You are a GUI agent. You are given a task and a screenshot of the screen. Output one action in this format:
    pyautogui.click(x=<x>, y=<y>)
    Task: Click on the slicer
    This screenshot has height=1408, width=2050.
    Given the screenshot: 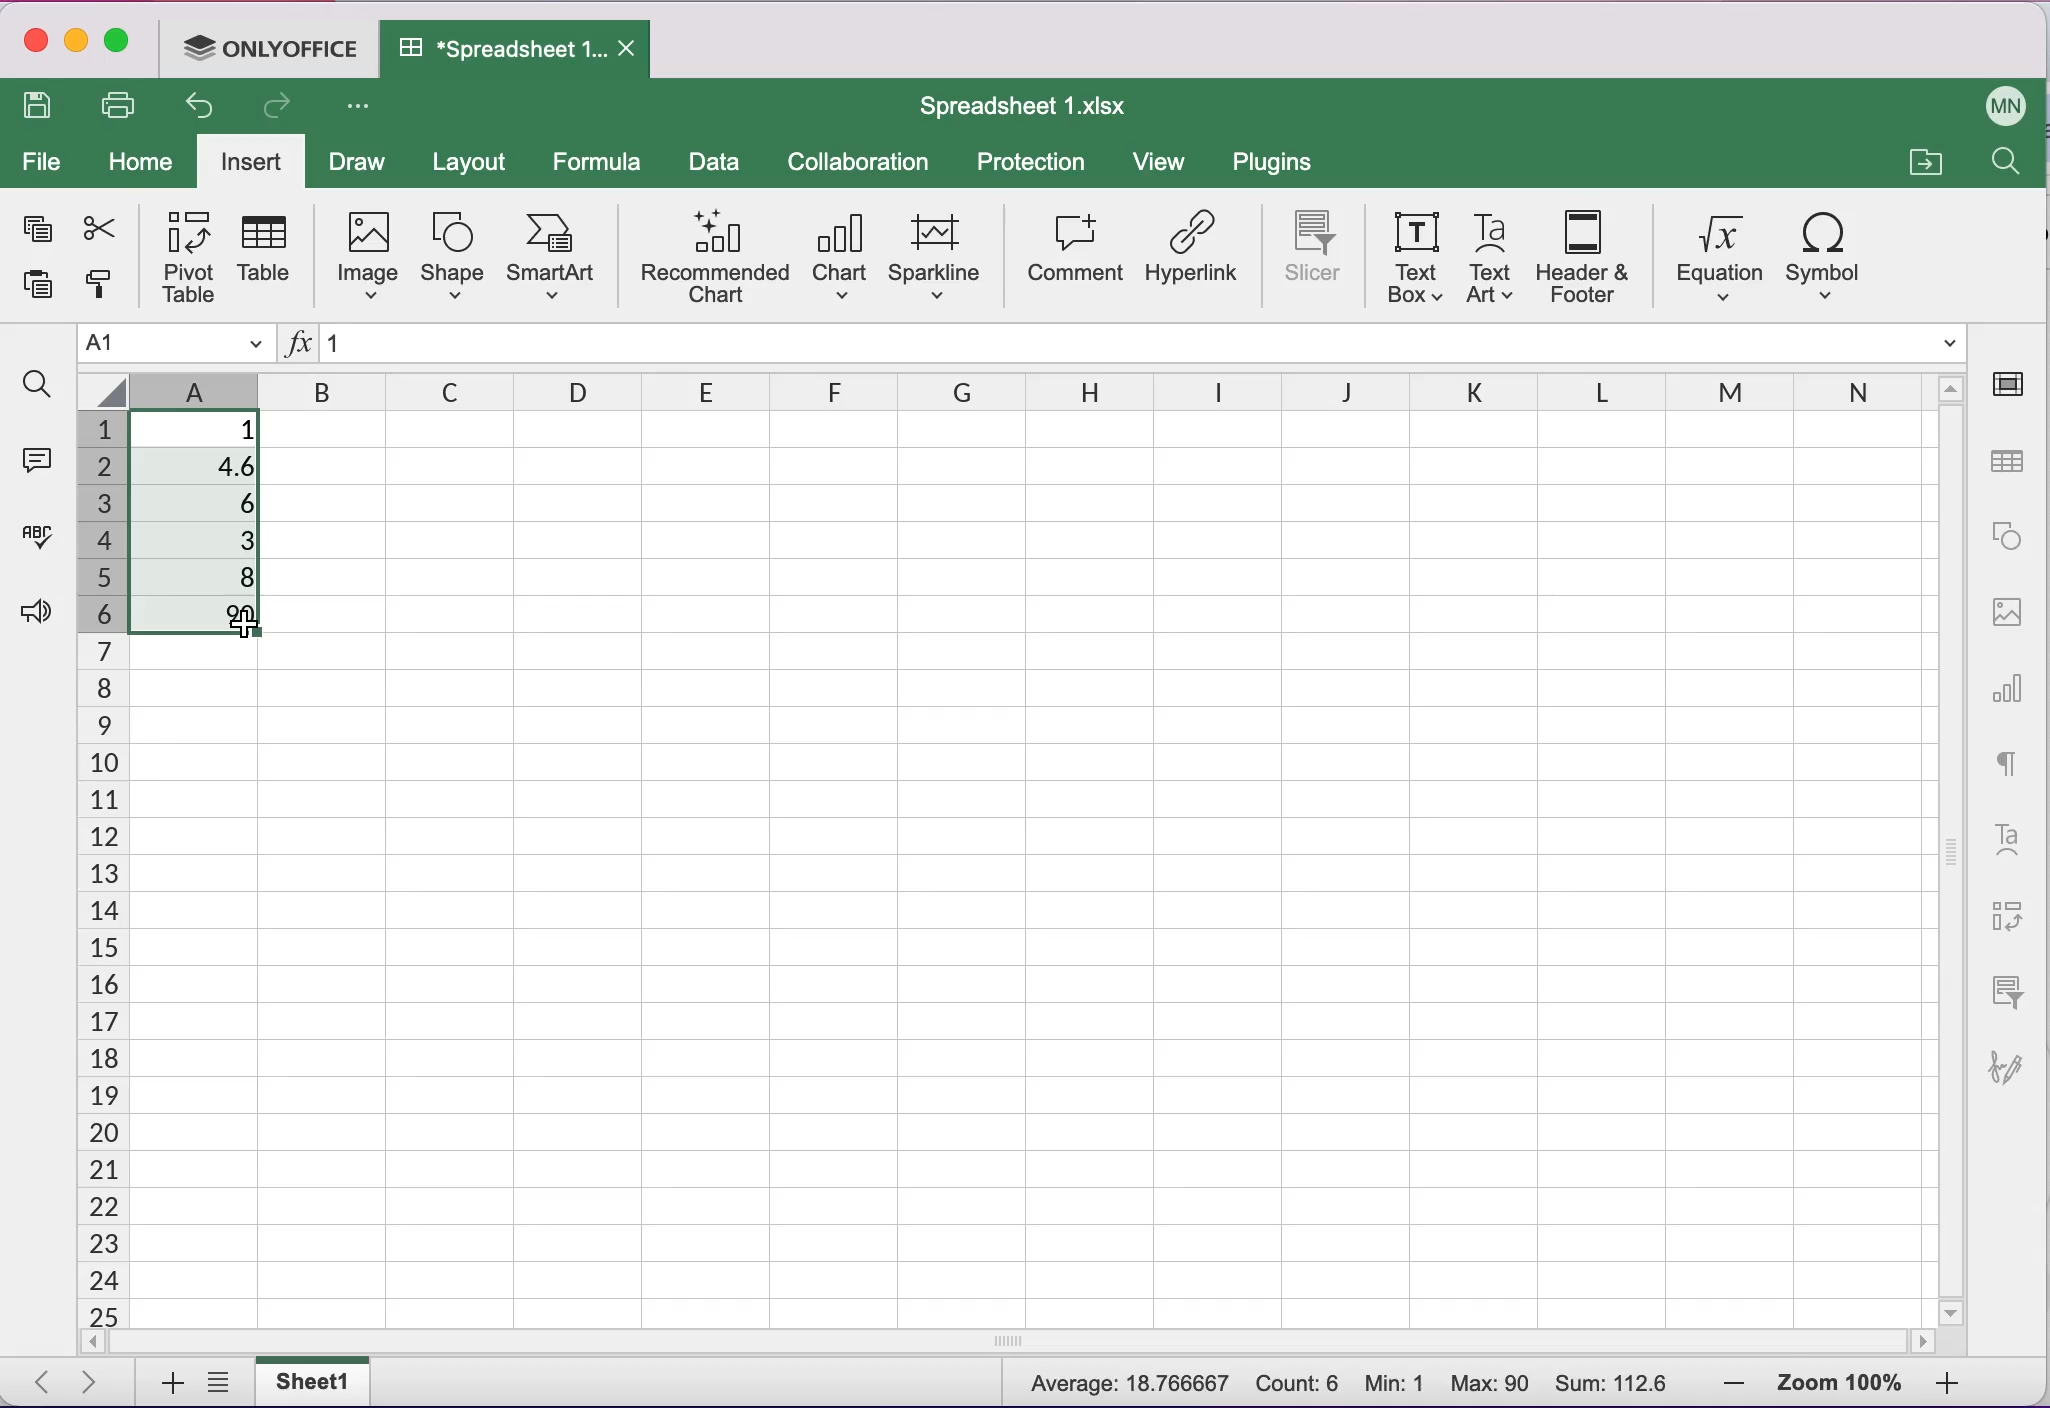 What is the action you would take?
    pyautogui.click(x=1307, y=250)
    